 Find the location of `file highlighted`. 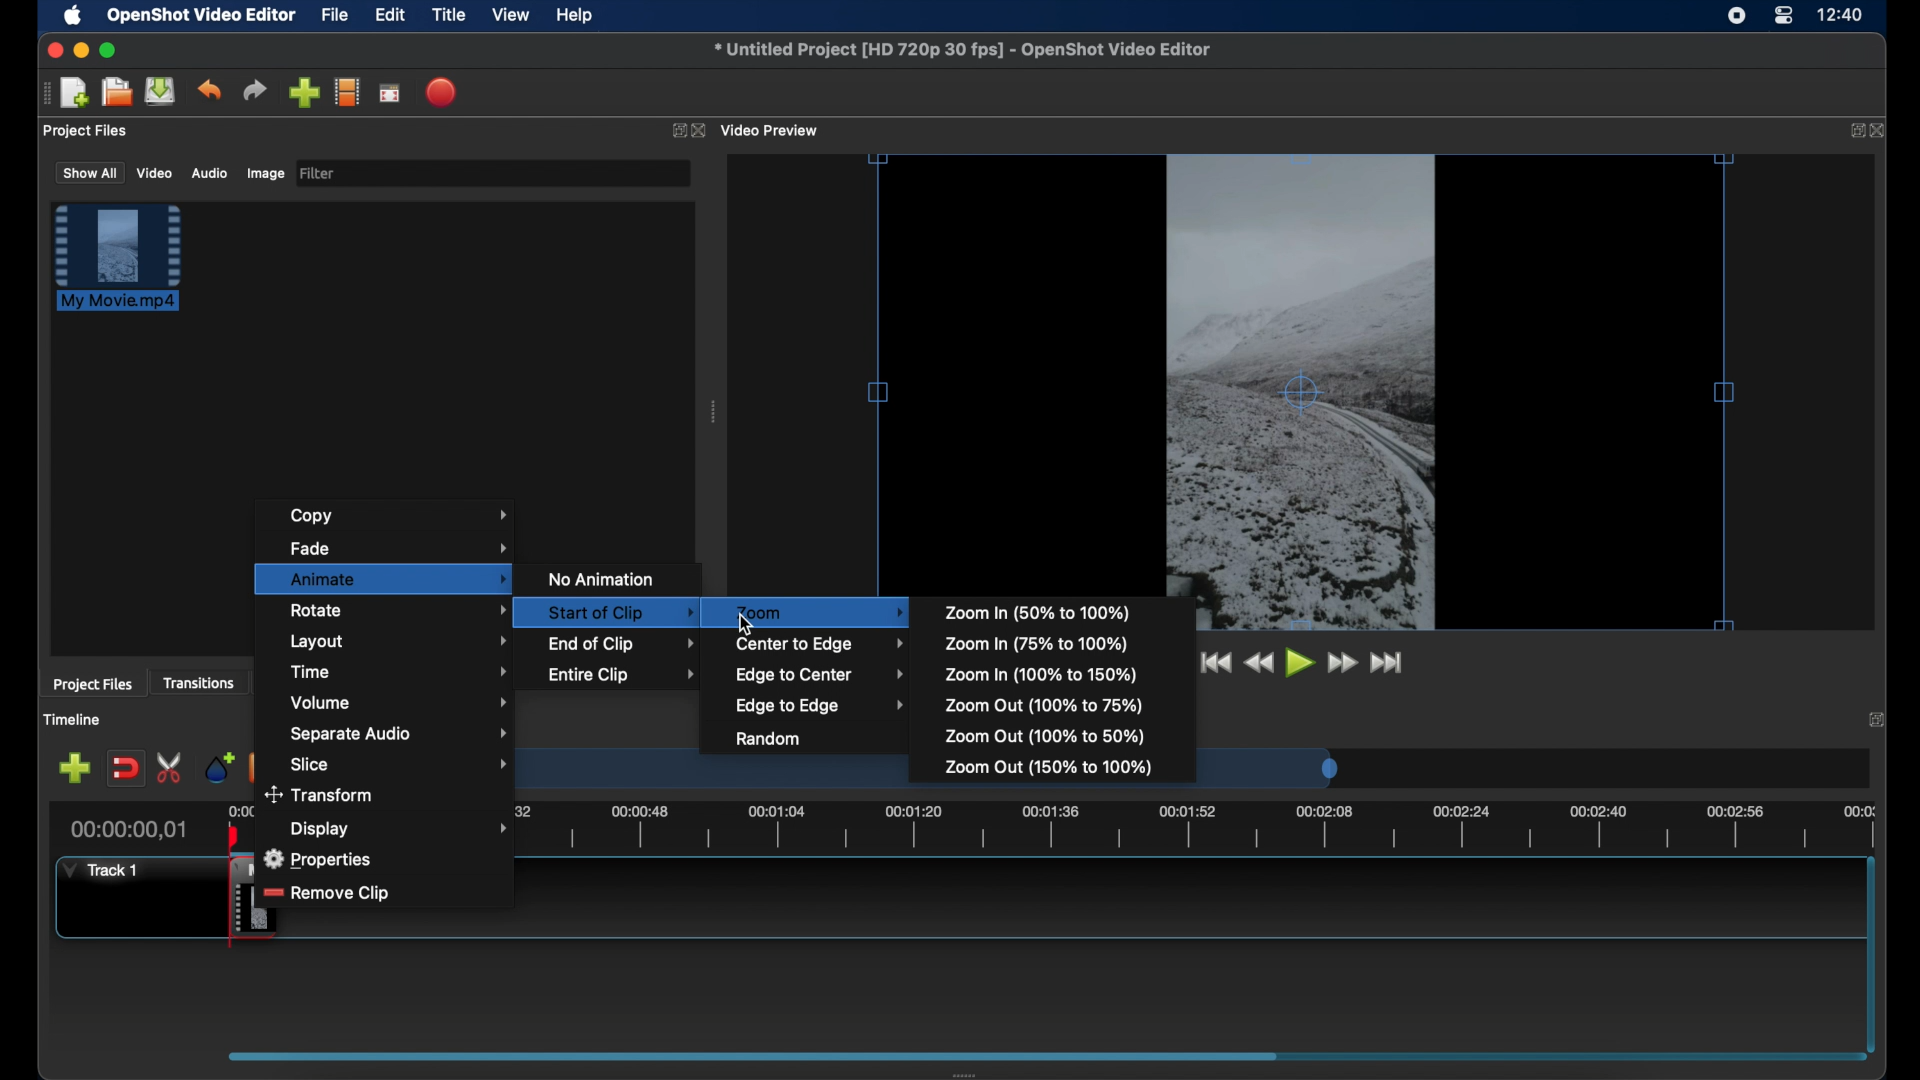

file highlighted is located at coordinates (118, 257).